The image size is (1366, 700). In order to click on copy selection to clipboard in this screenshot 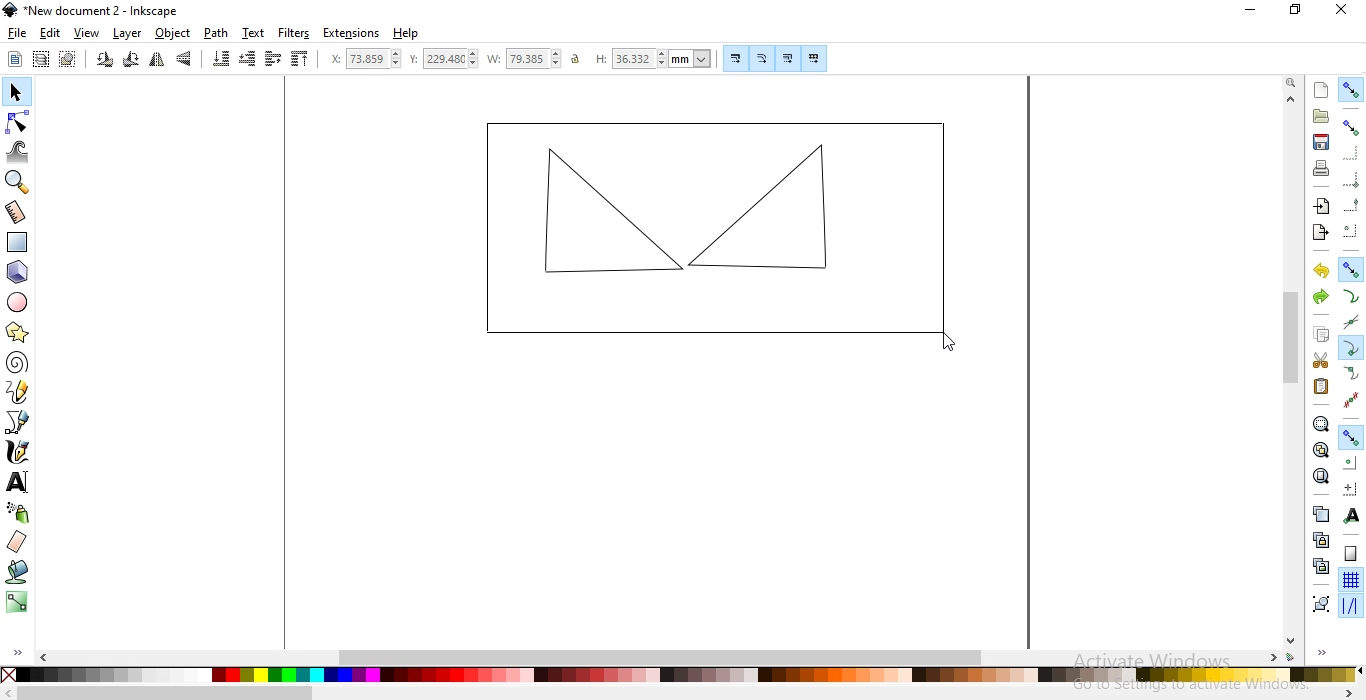, I will do `click(1323, 336)`.